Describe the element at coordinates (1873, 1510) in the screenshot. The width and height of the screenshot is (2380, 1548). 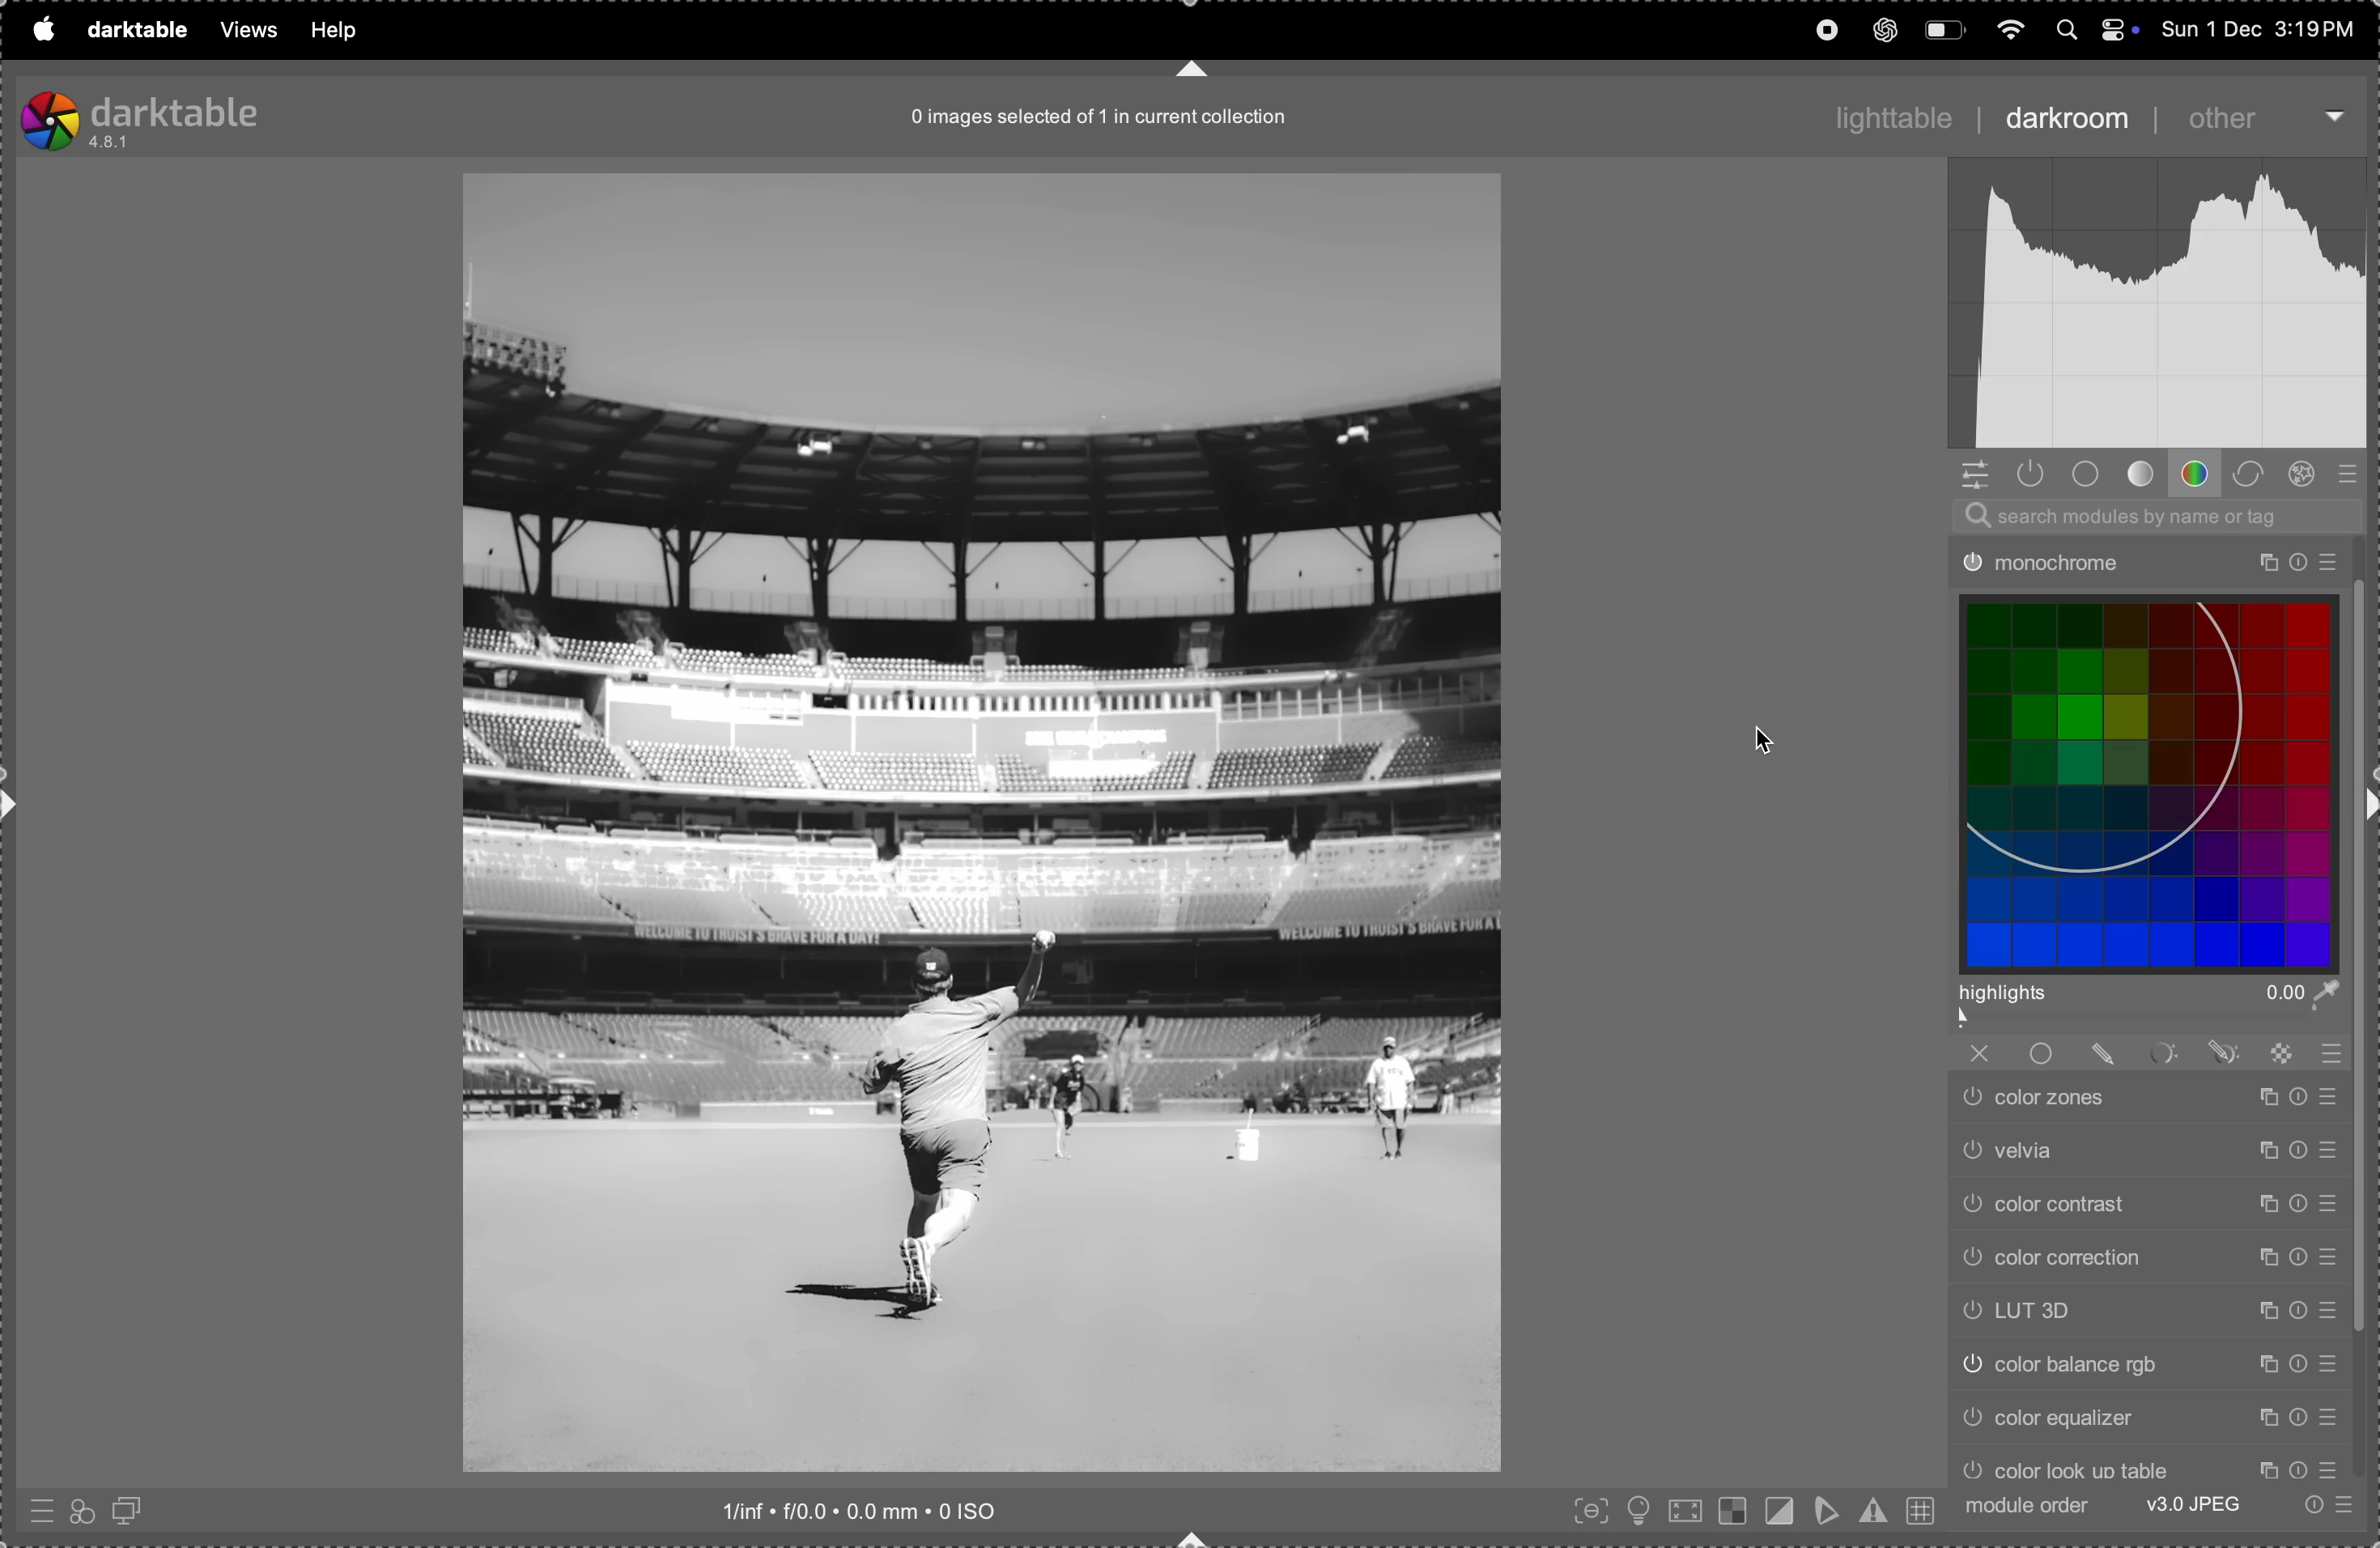
I see `toggle gamut checking` at that location.